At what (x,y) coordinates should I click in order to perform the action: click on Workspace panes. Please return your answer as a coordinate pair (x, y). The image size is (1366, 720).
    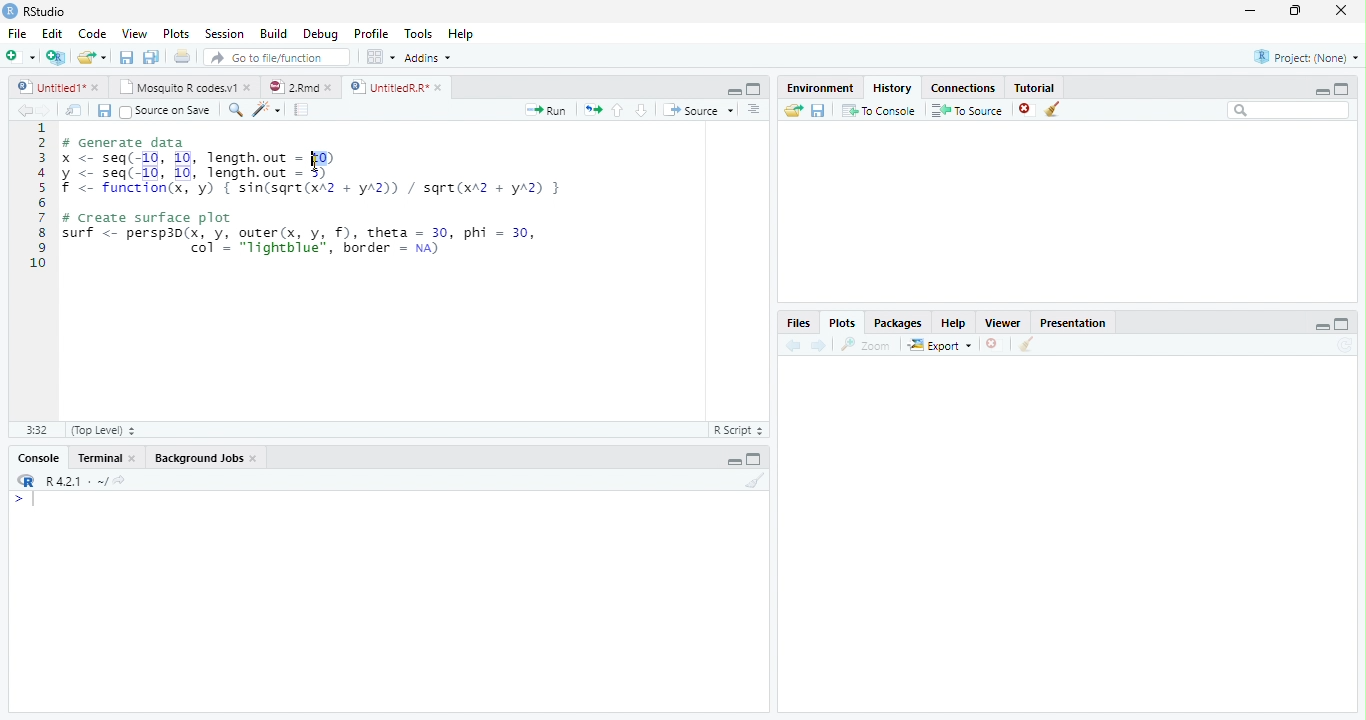
    Looking at the image, I should click on (379, 56).